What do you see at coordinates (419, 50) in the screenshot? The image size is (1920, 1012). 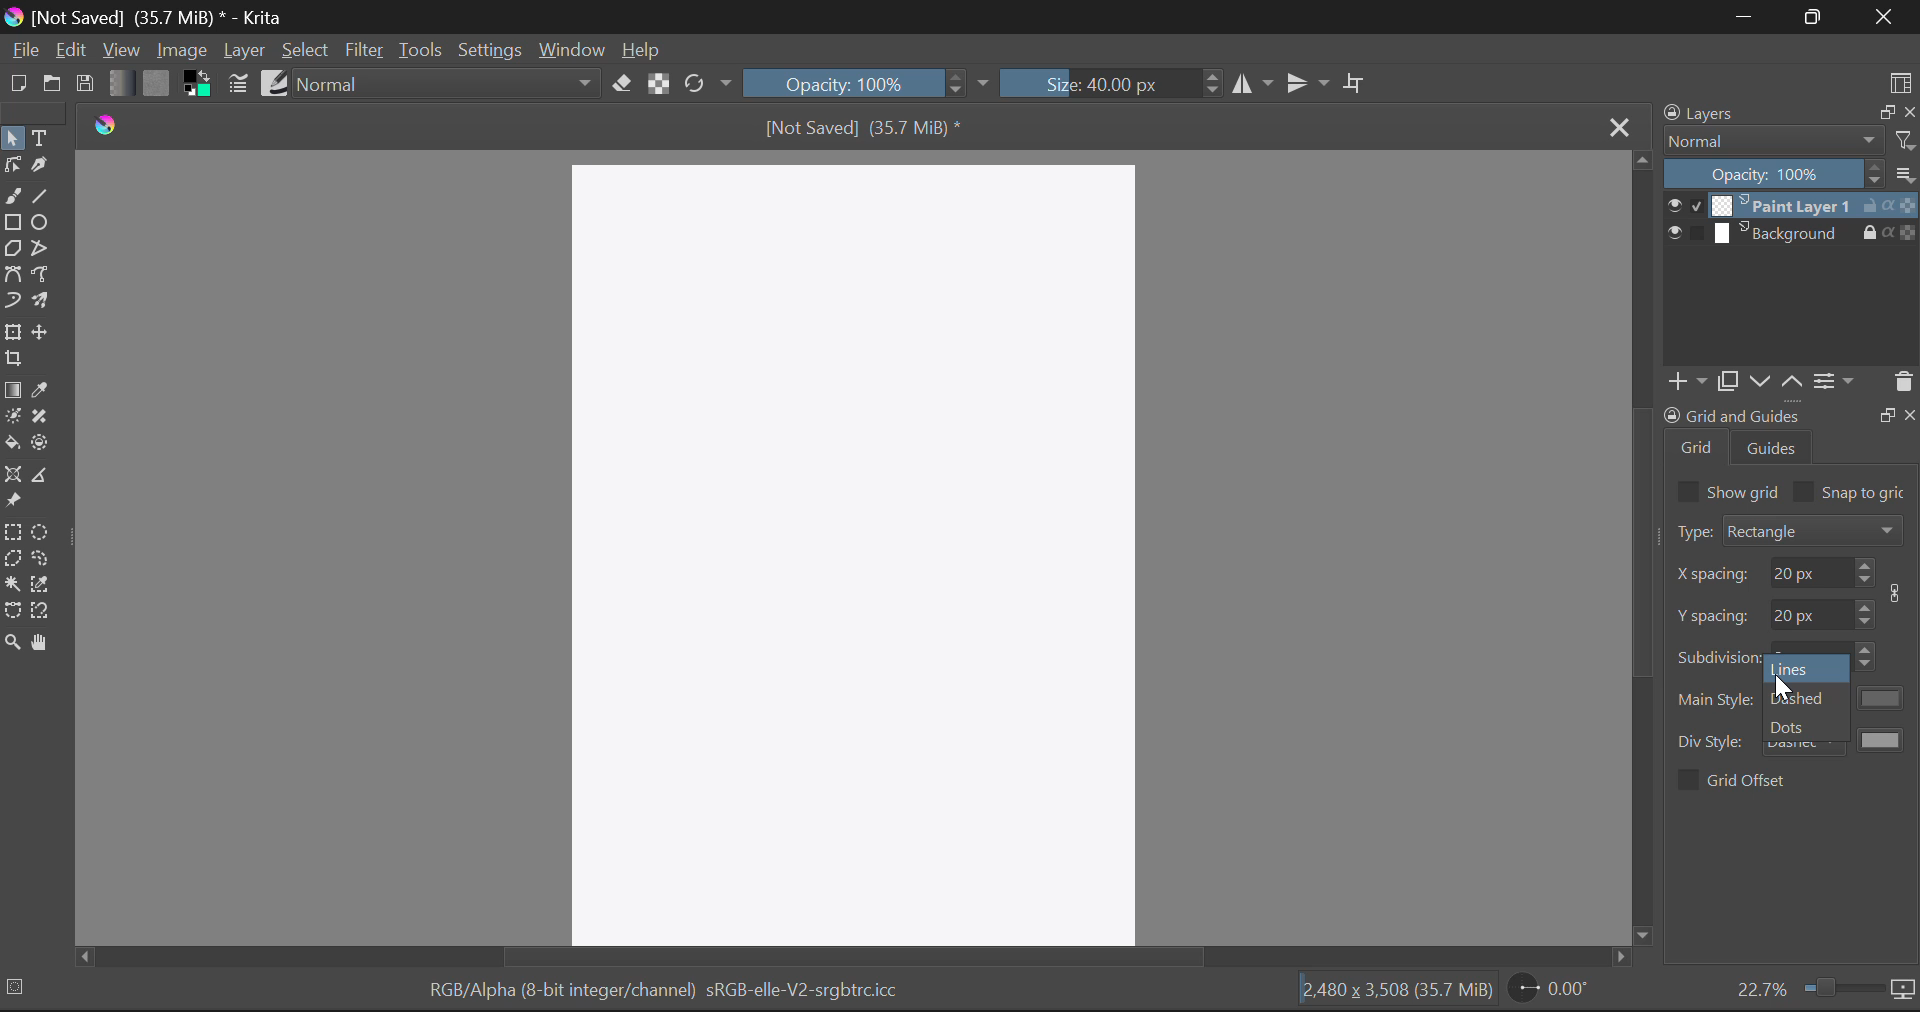 I see `Tools` at bounding box center [419, 50].